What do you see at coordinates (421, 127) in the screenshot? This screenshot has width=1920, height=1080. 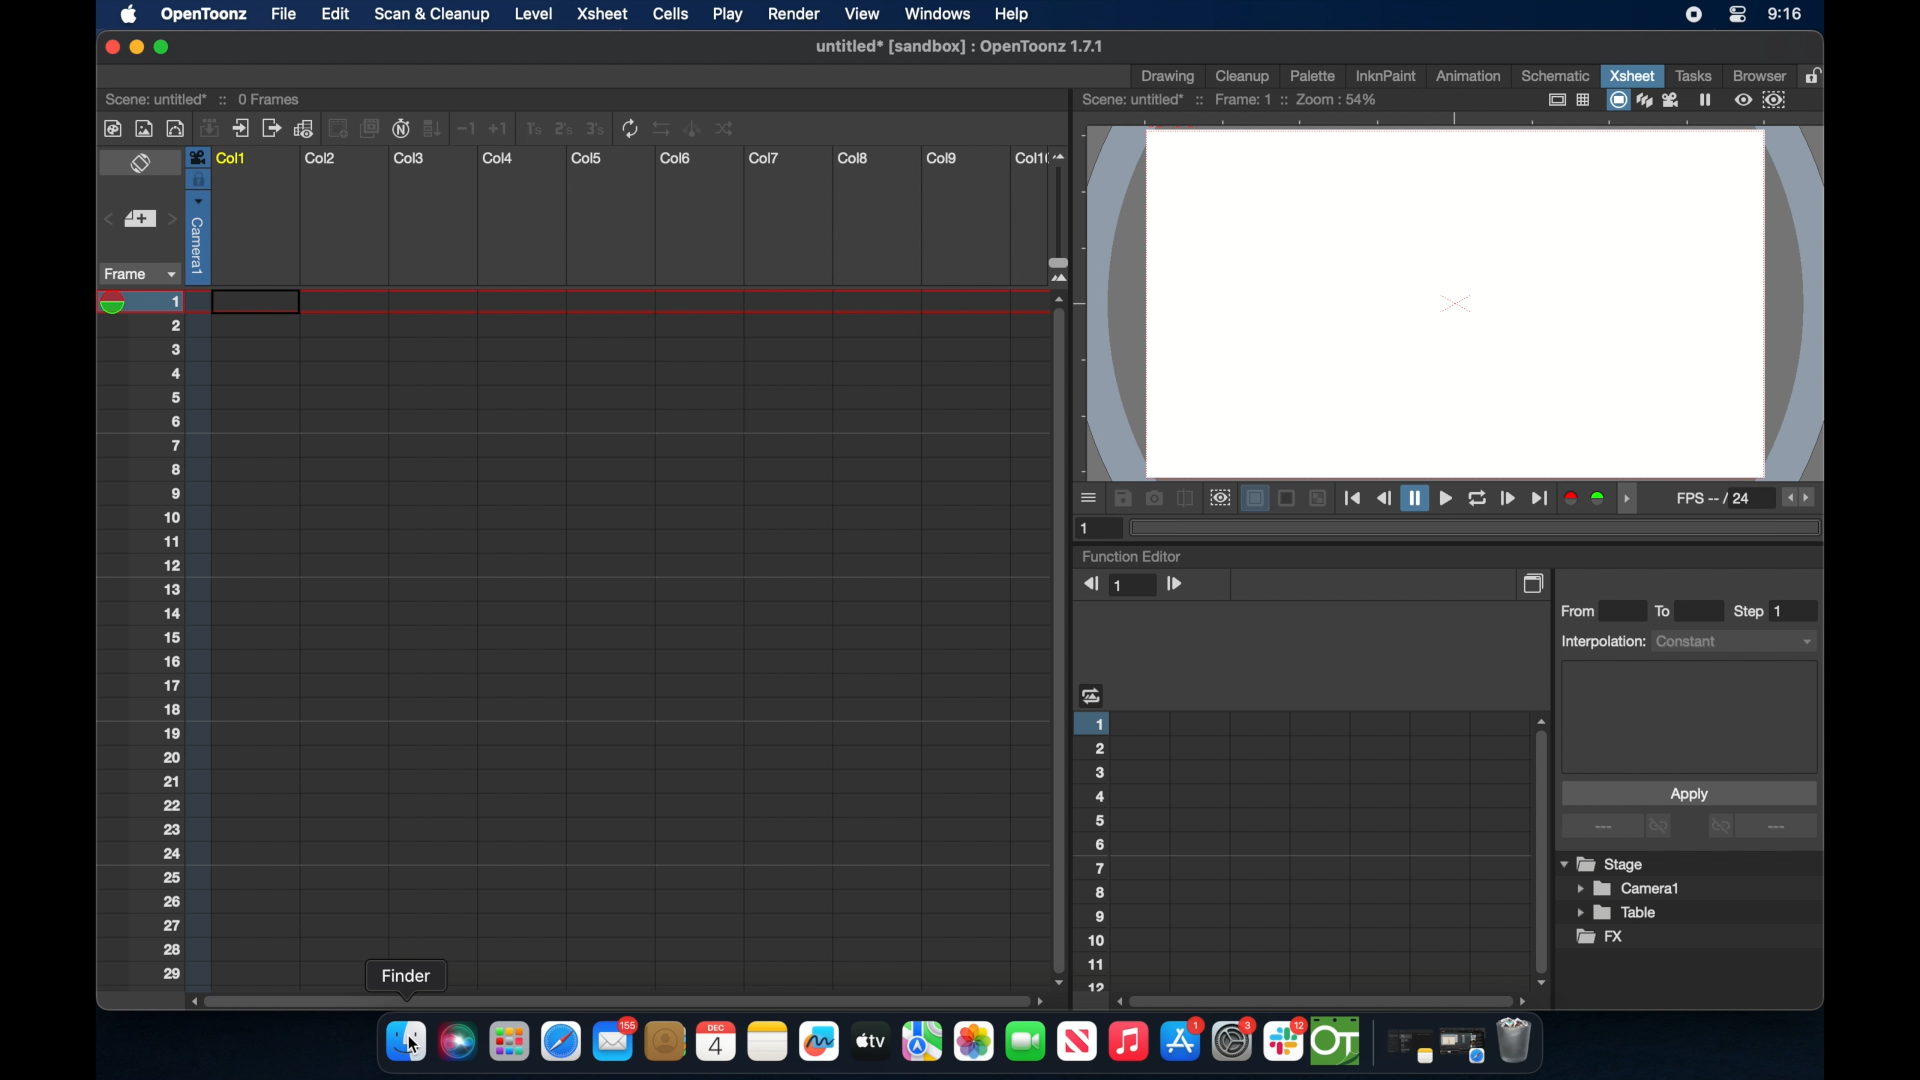 I see `more tools` at bounding box center [421, 127].